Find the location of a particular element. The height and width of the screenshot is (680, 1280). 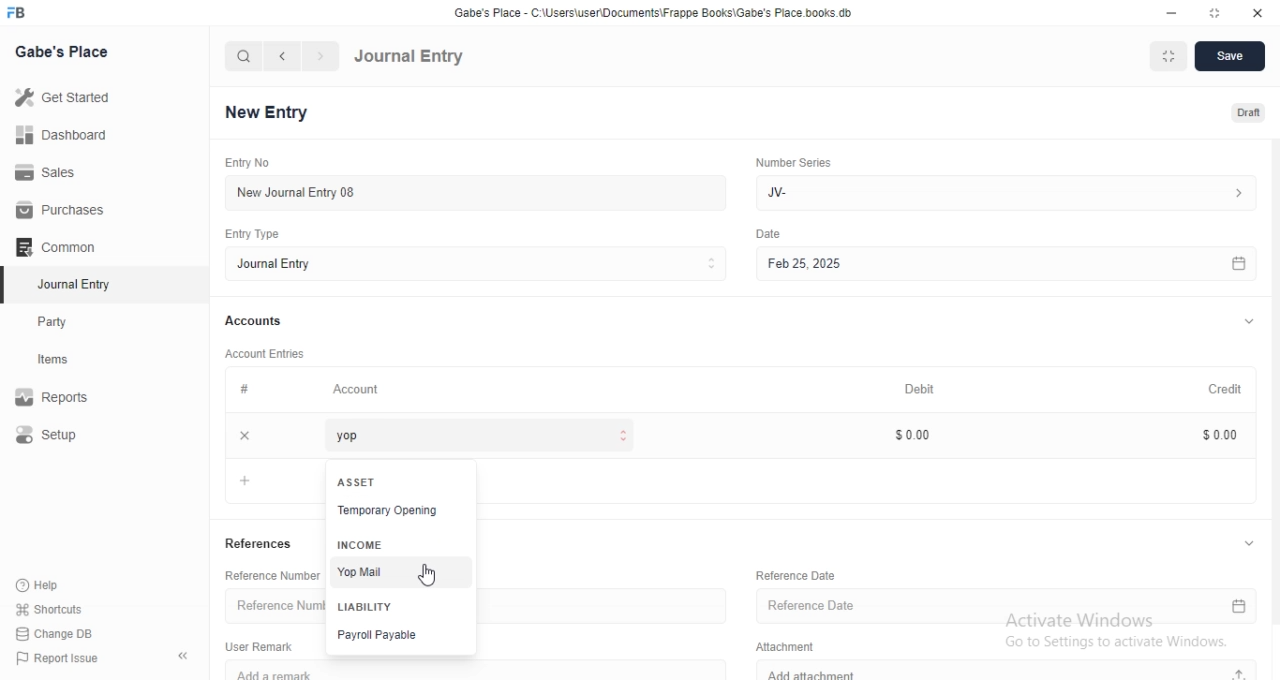

Reference Date is located at coordinates (1007, 608).